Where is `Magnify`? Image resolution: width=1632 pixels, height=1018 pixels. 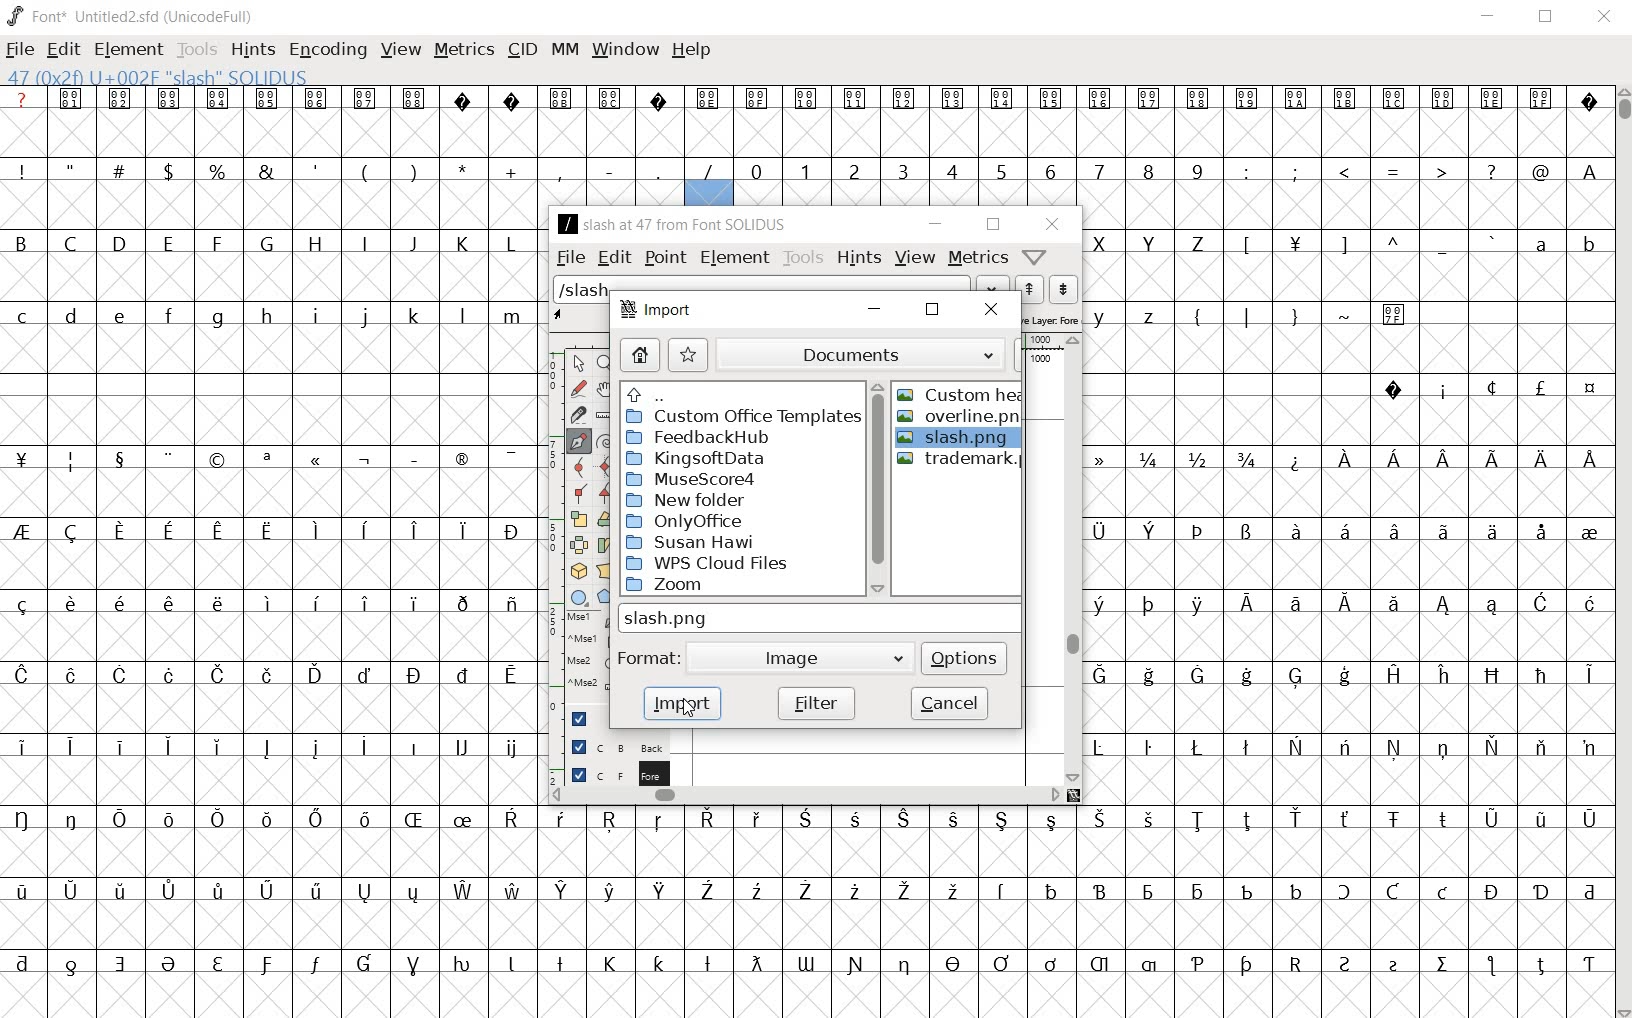 Magnify is located at coordinates (604, 364).